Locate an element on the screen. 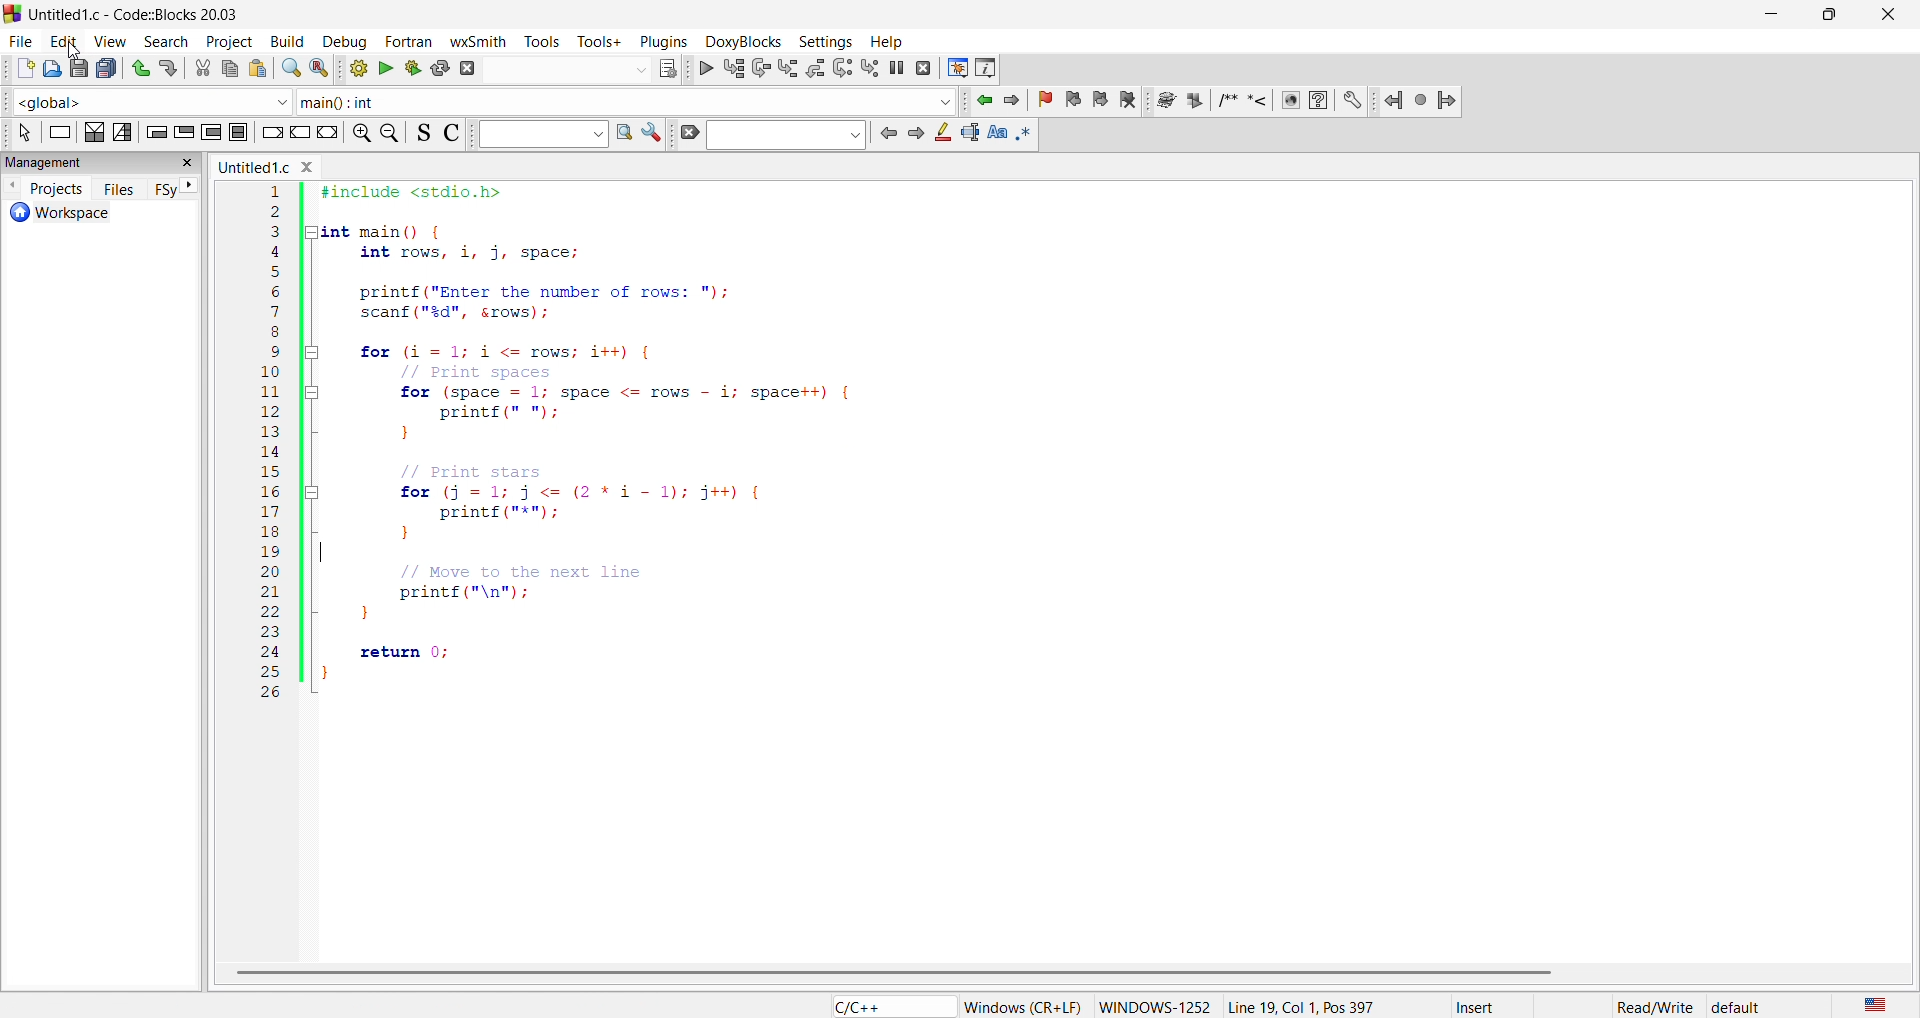 Image resolution: width=1920 pixels, height=1018 pixels. inputbox is located at coordinates (791, 135).